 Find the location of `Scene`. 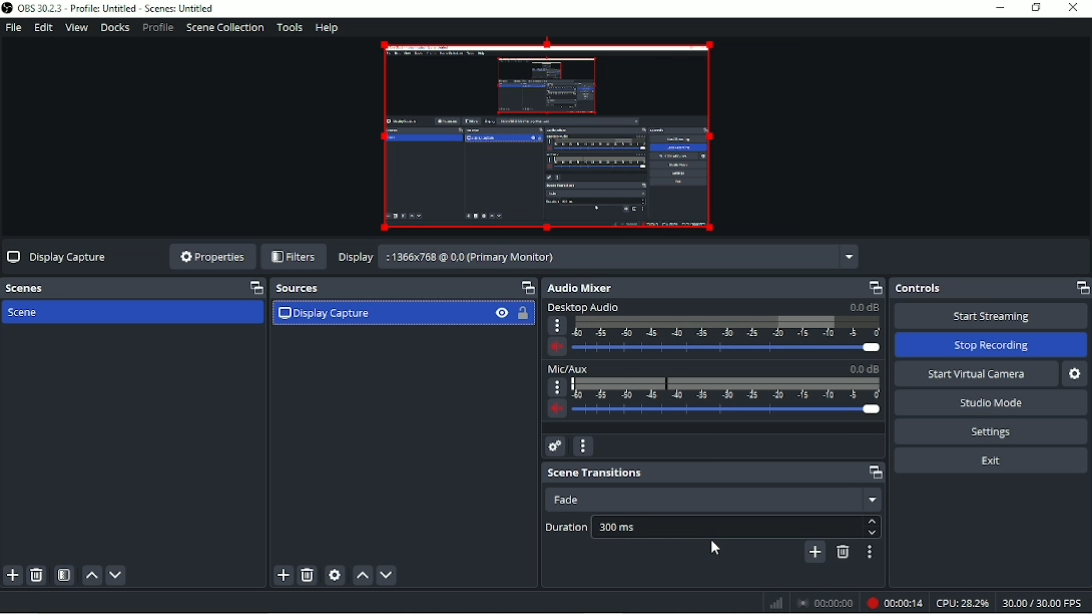

Scene is located at coordinates (378, 313).